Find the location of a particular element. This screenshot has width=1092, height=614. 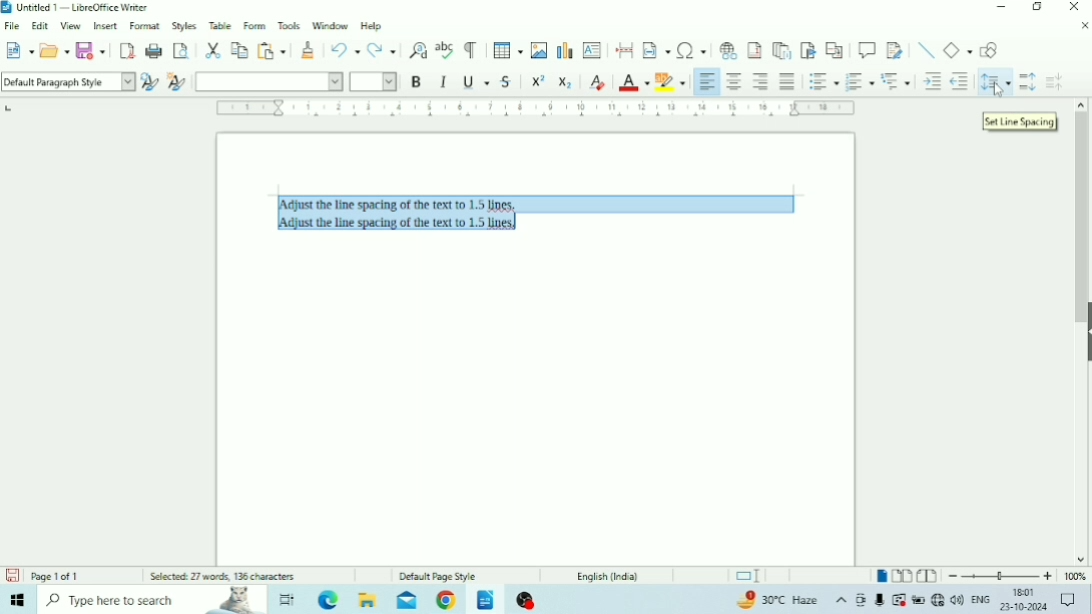

Insert Chart is located at coordinates (565, 49).